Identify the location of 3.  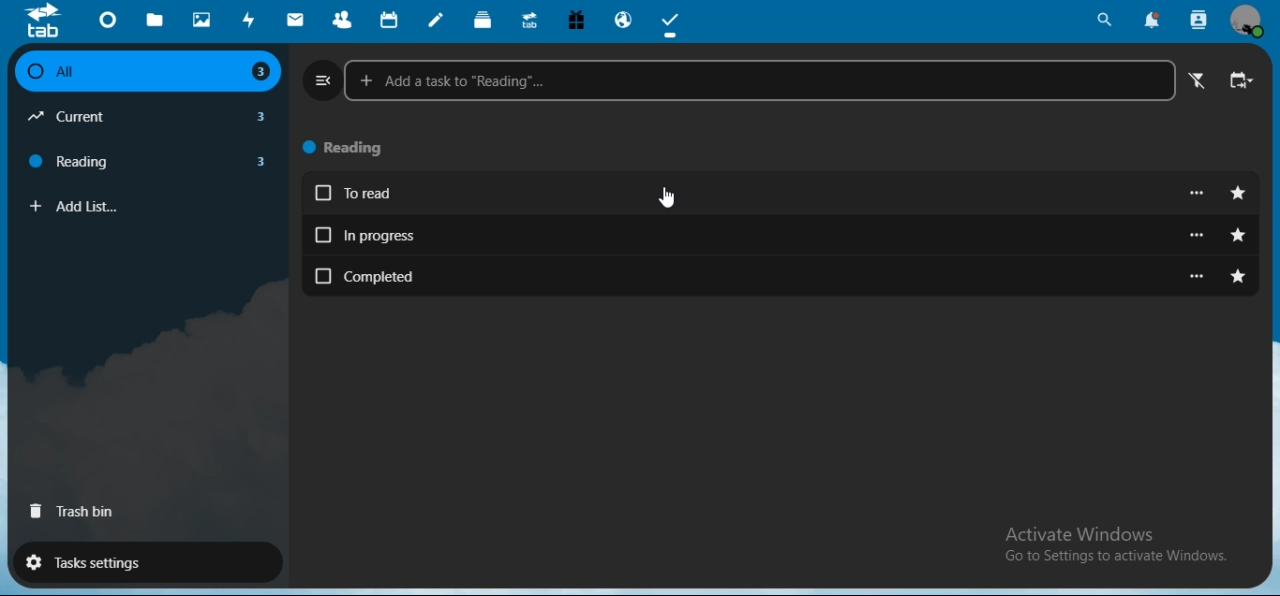
(261, 73).